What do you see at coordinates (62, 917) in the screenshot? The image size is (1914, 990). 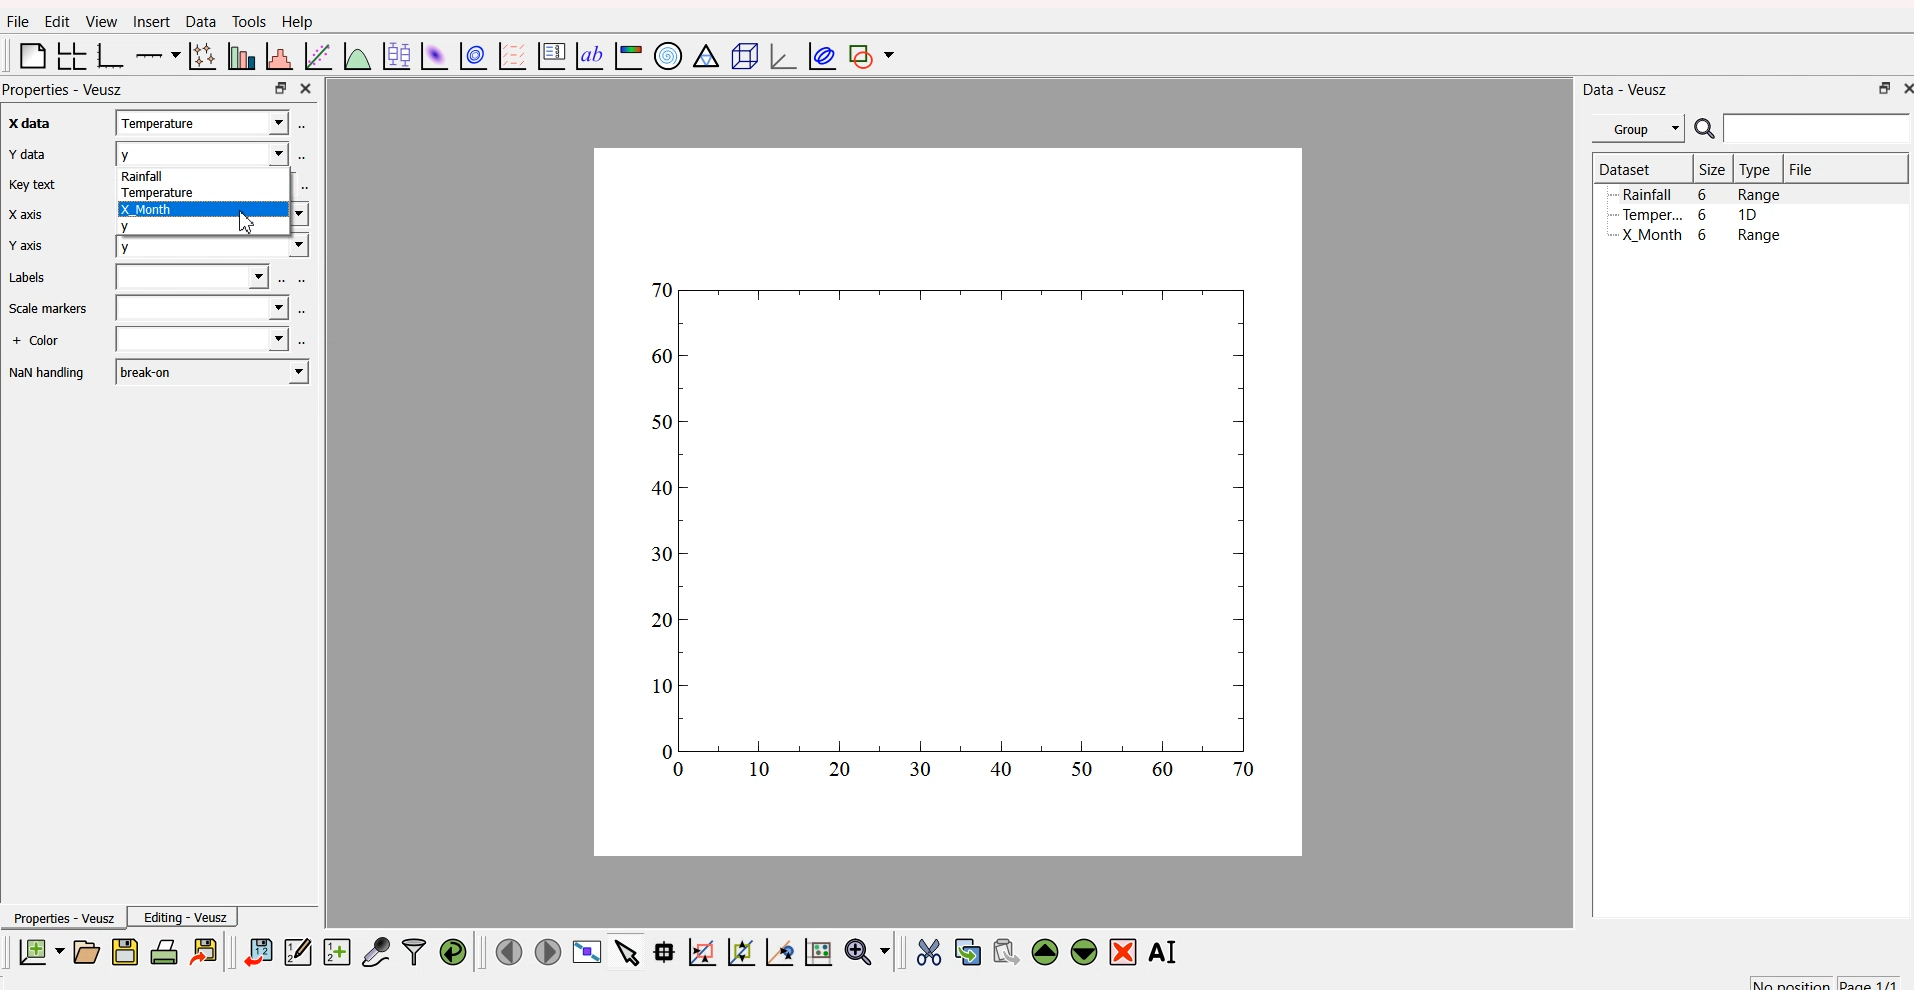 I see `Properties - Veusz` at bounding box center [62, 917].